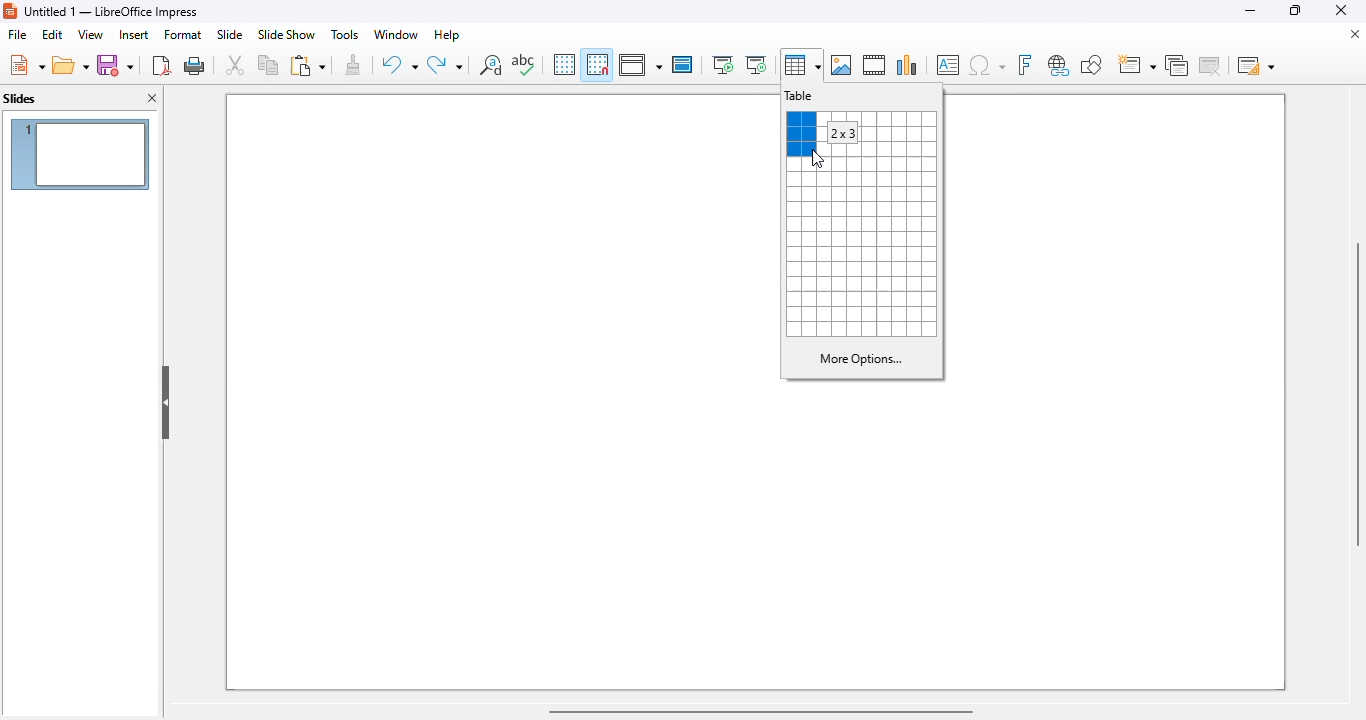 The width and height of the screenshot is (1366, 720). Describe the element at coordinates (724, 65) in the screenshot. I see `start from first slide` at that location.